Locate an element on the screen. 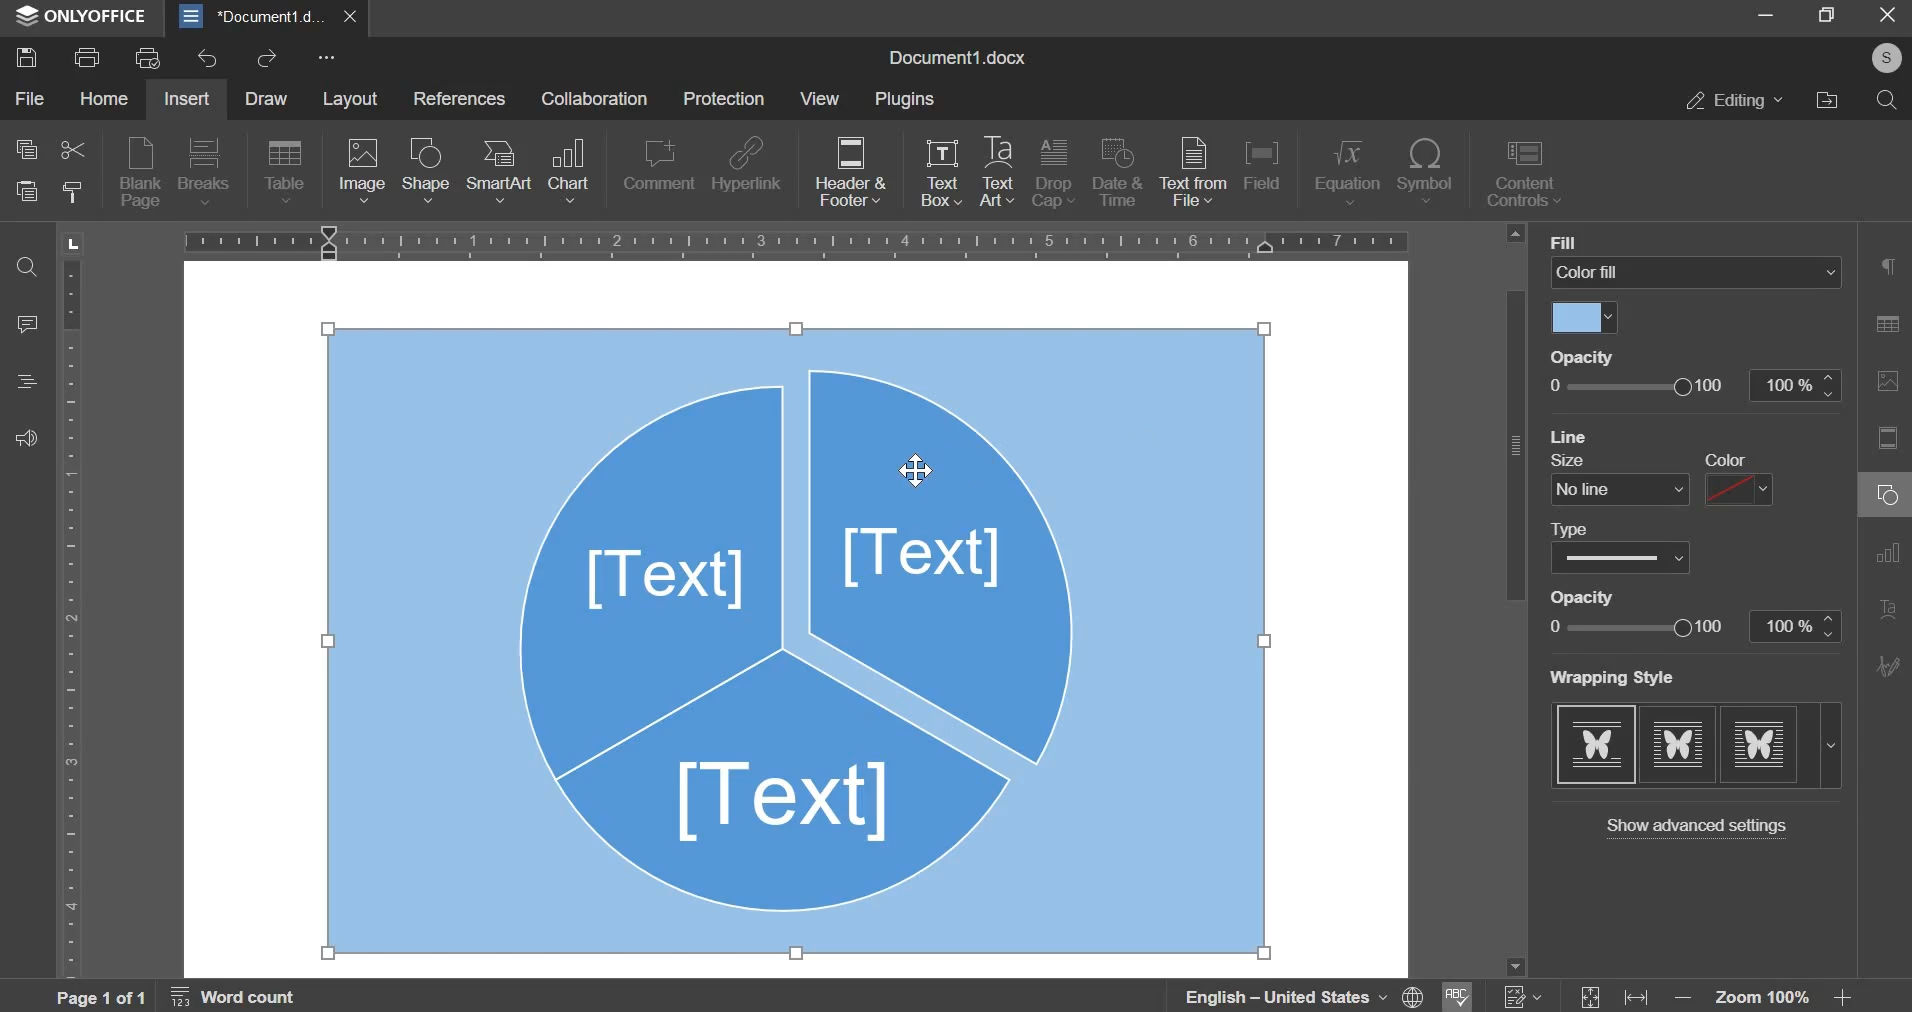 This screenshot has height=1012, width=1912. spell check is located at coordinates (1456, 996).